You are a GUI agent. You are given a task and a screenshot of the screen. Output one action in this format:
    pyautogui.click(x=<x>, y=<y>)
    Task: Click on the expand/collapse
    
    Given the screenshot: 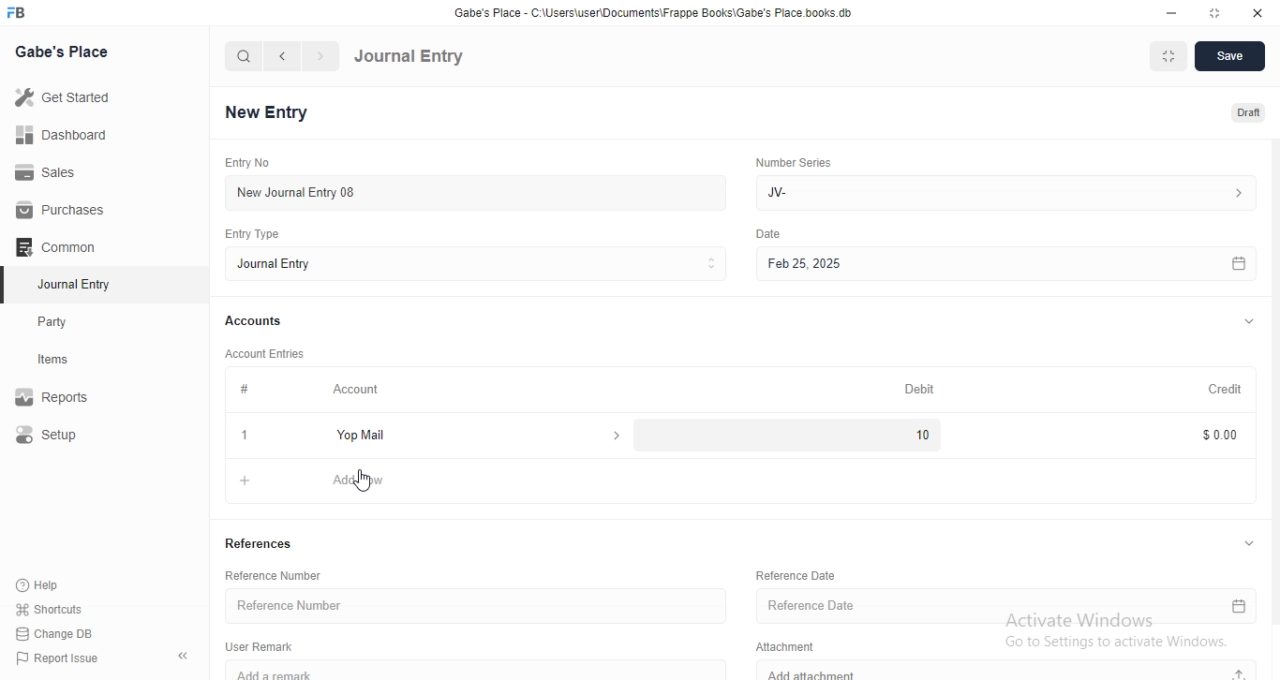 What is the action you would take?
    pyautogui.click(x=1248, y=323)
    